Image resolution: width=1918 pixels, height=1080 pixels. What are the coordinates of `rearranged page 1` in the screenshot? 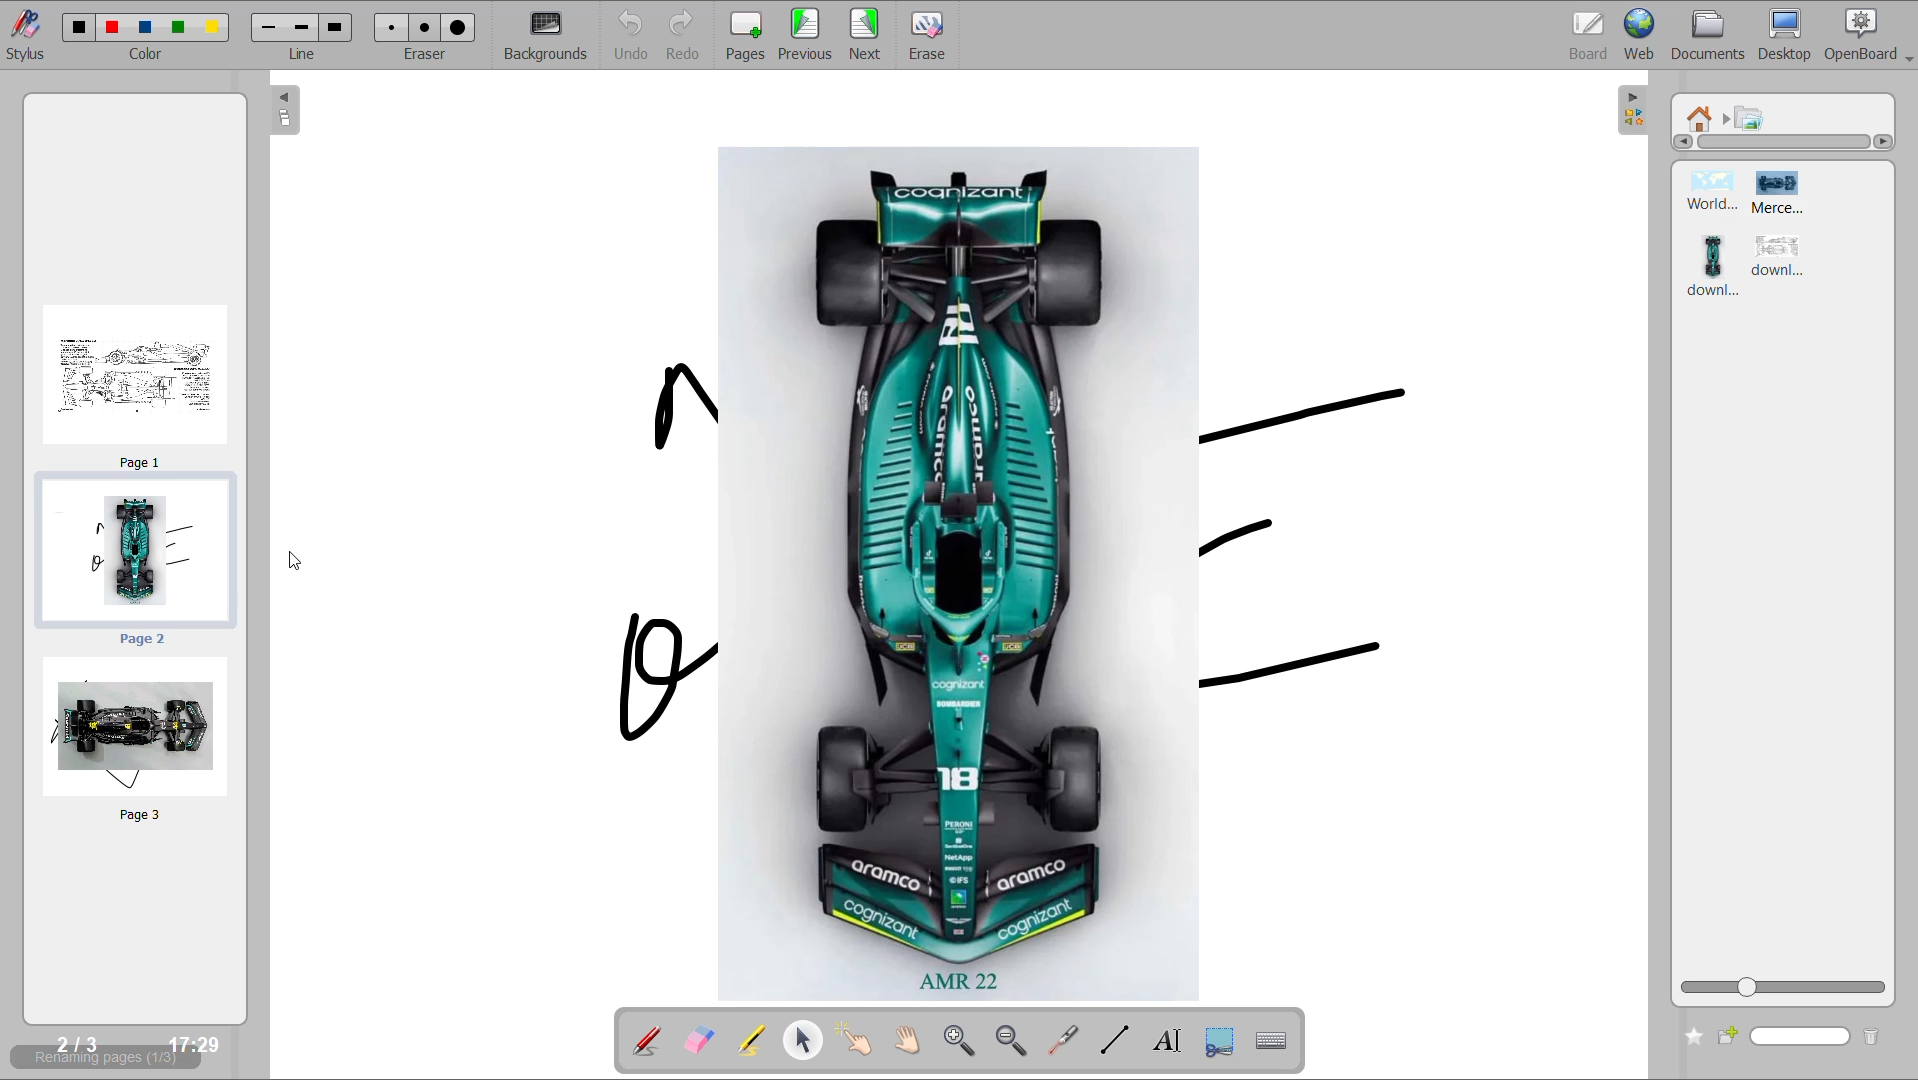 It's located at (139, 381).